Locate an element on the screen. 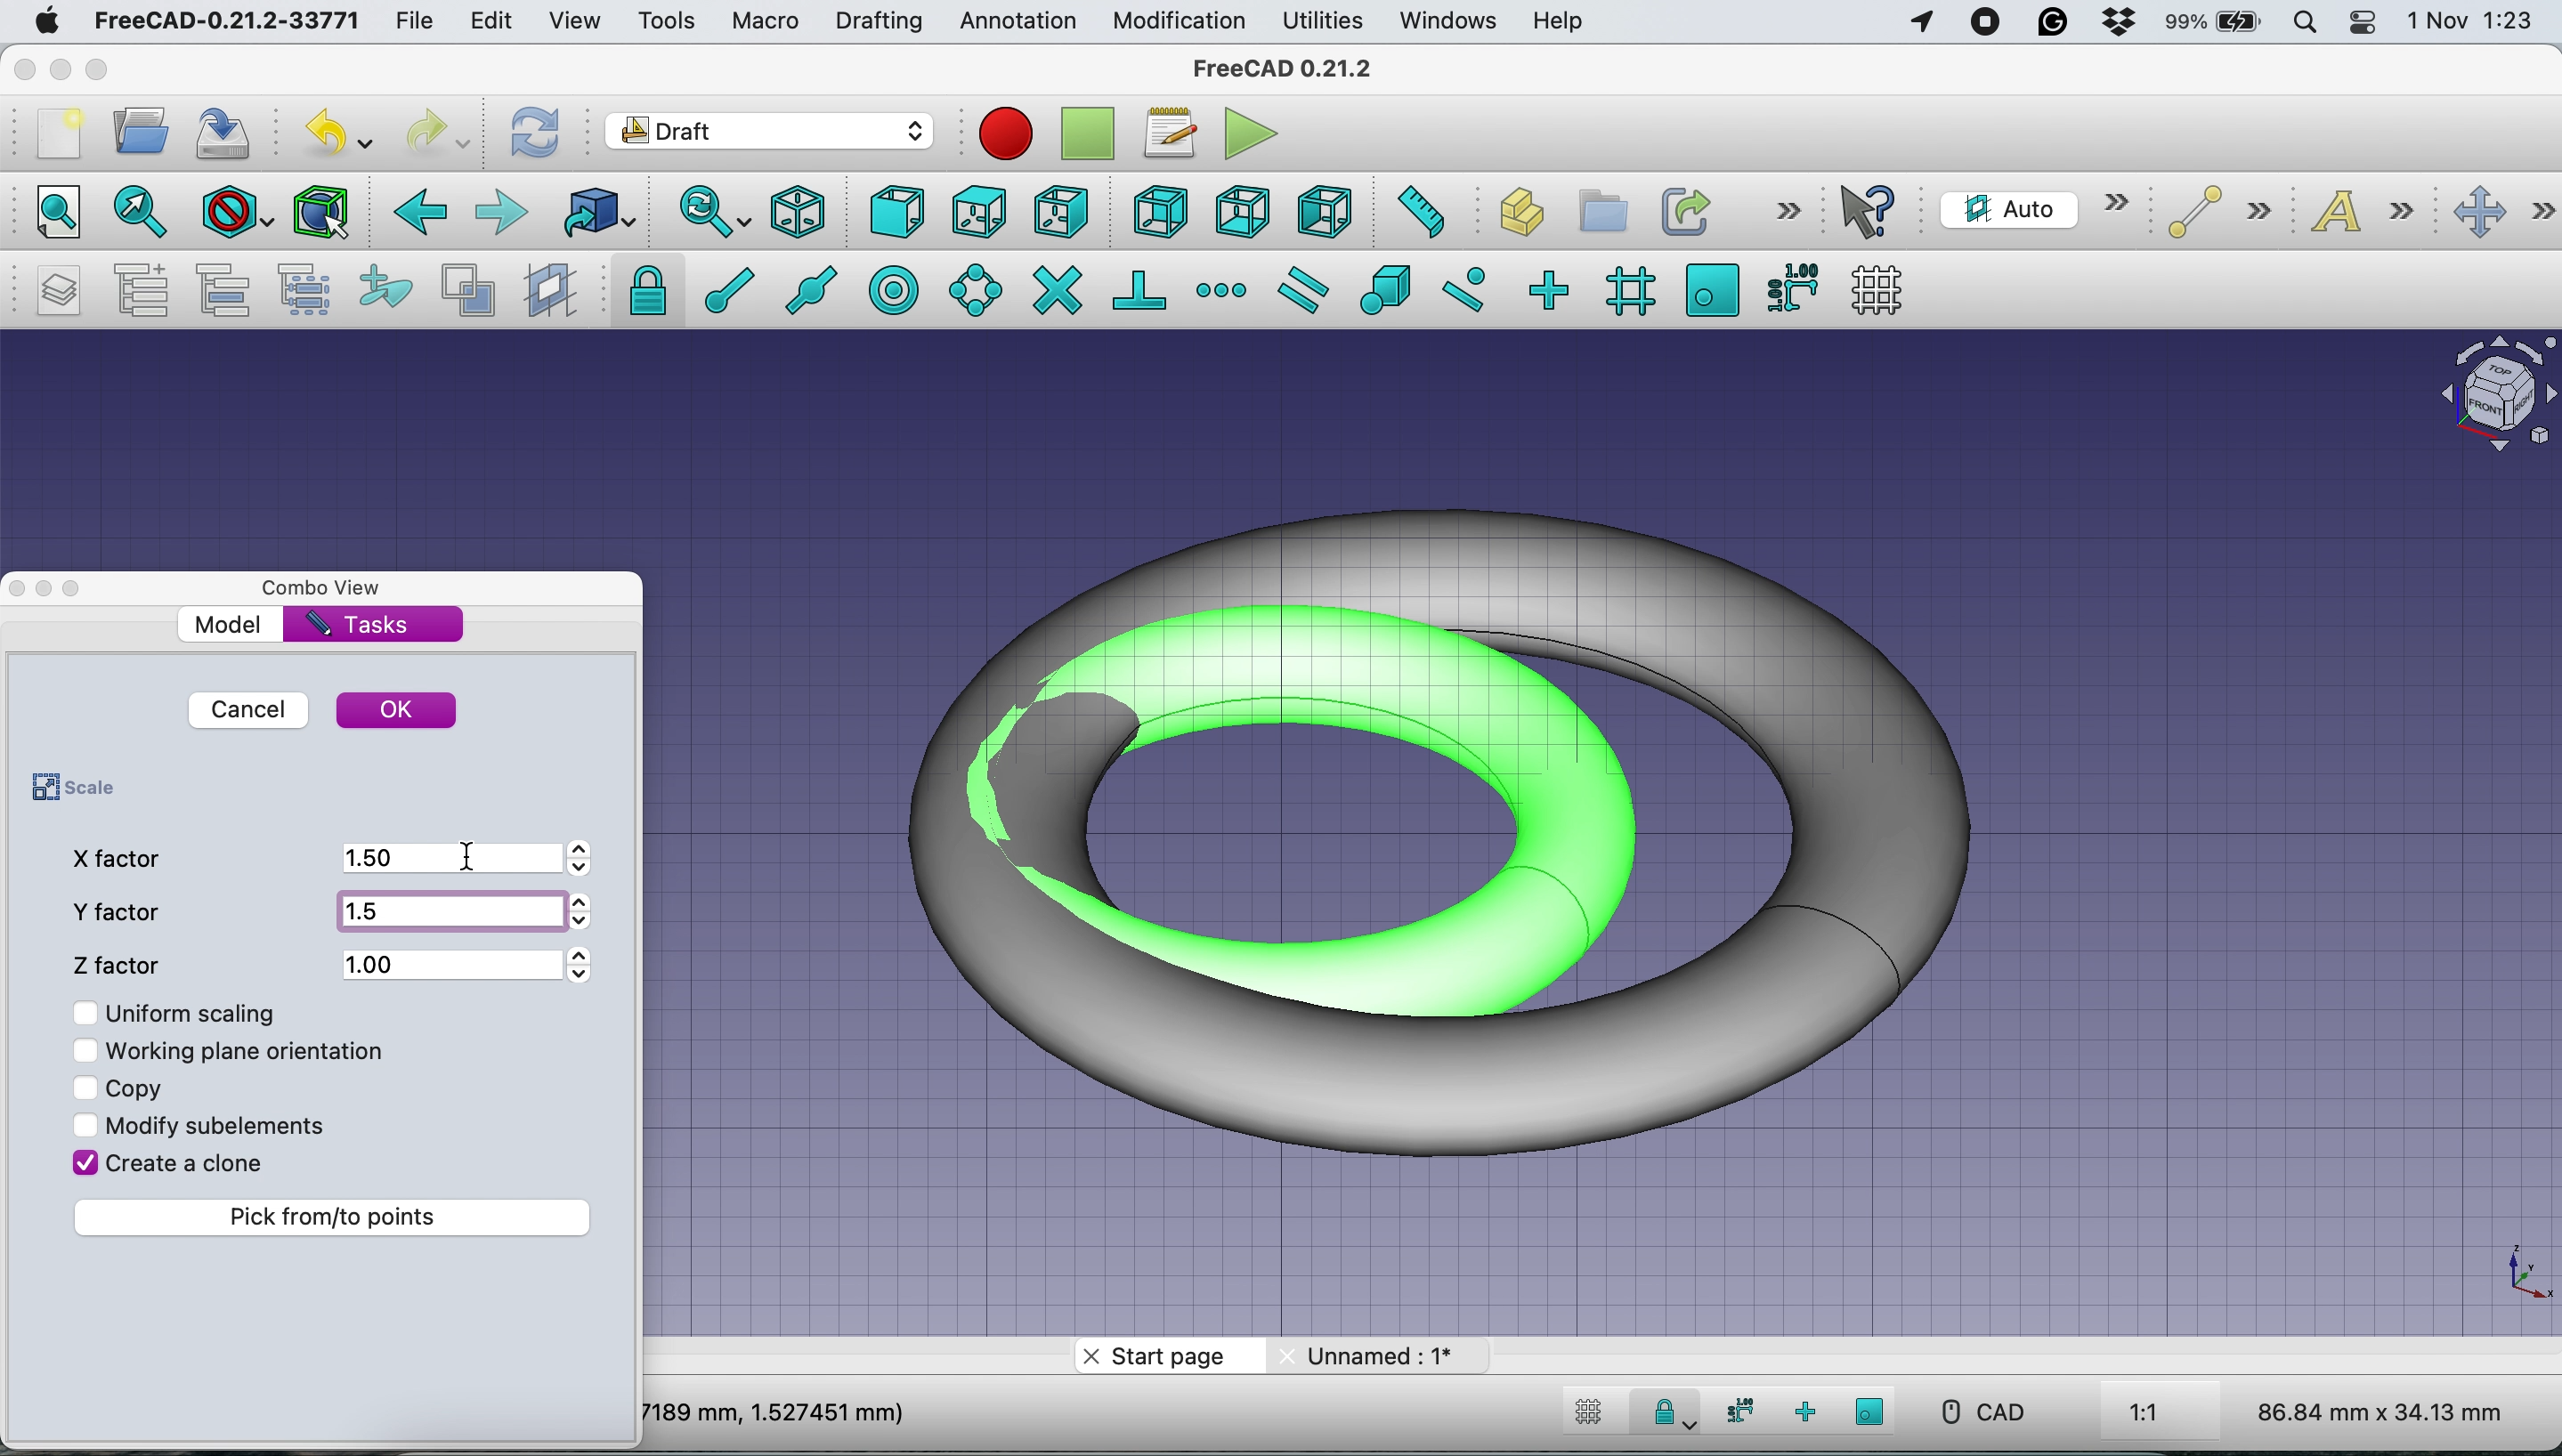  Navigation Cube is located at coordinates (2488, 394).